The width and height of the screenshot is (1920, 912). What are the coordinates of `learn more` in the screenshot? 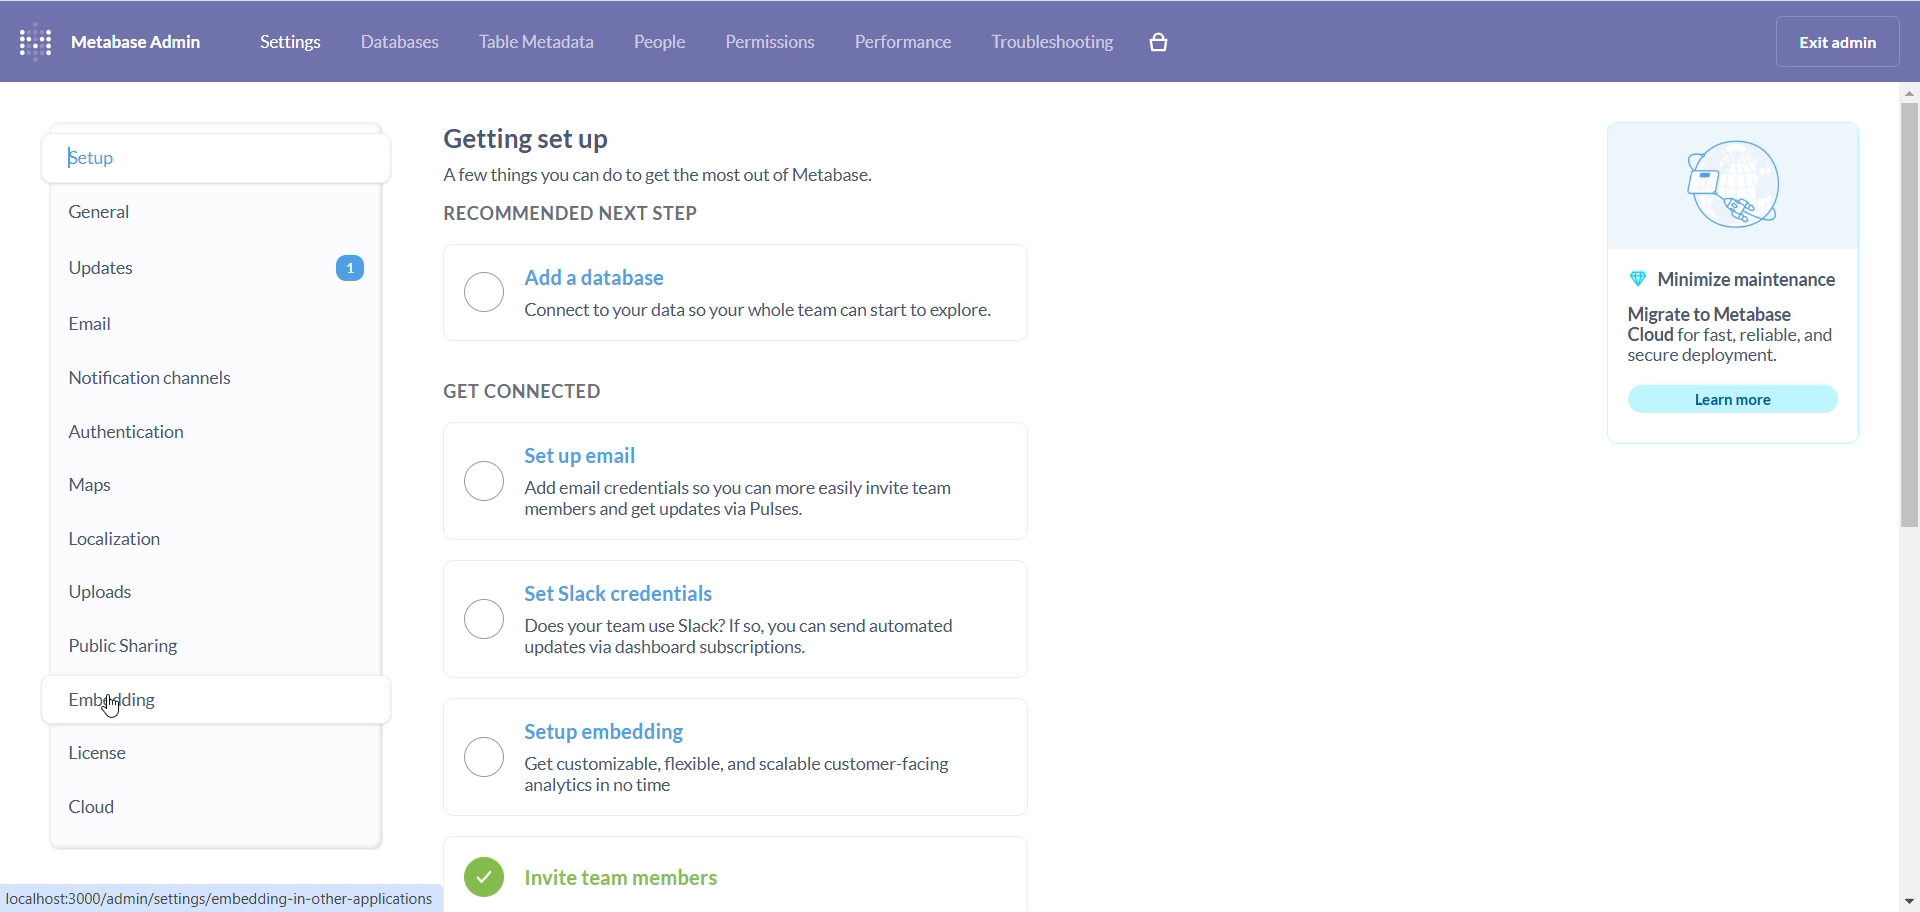 It's located at (1728, 402).